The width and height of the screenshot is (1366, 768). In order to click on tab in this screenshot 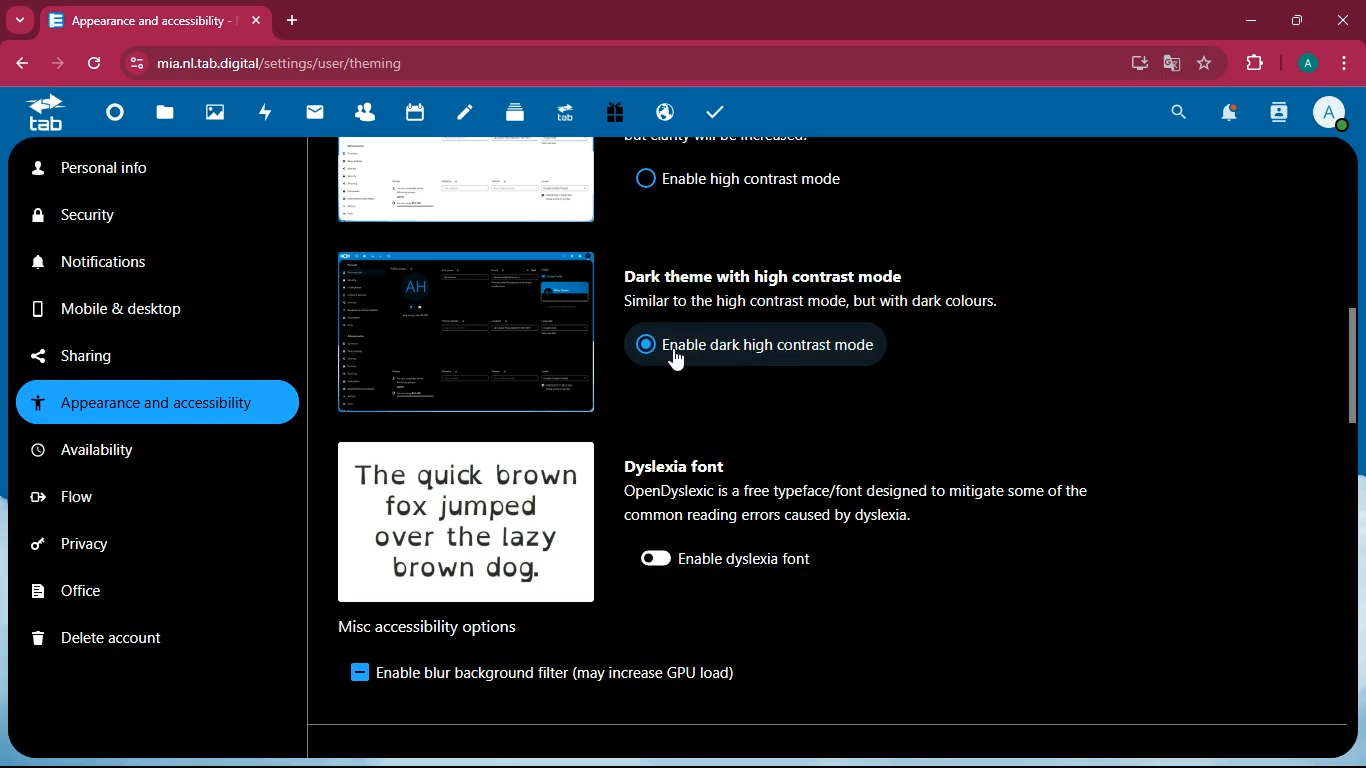, I will do `click(49, 112)`.